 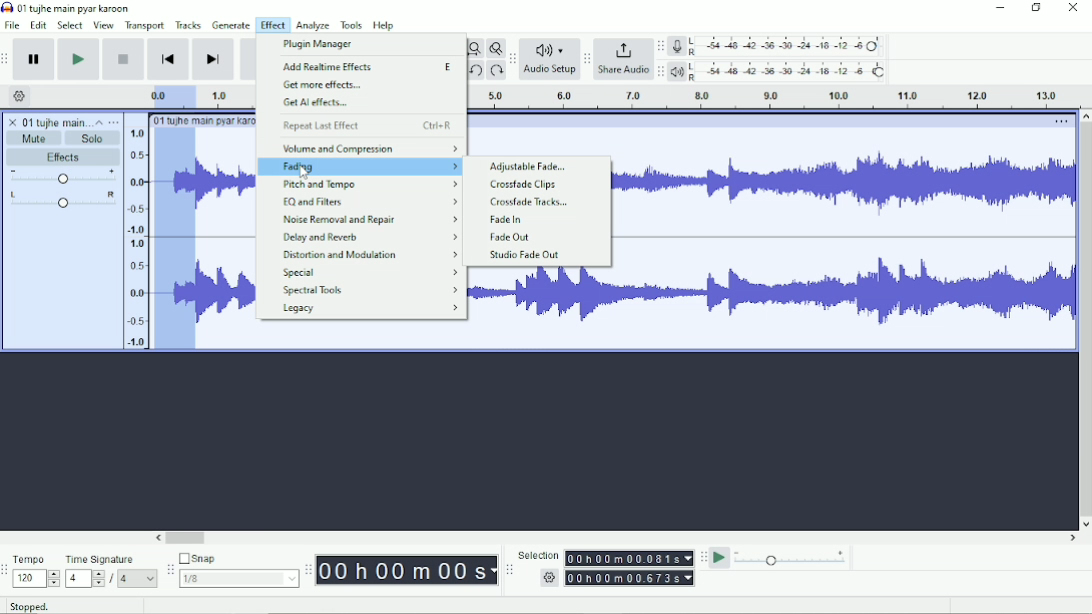 I want to click on Get AI effects, so click(x=316, y=103).